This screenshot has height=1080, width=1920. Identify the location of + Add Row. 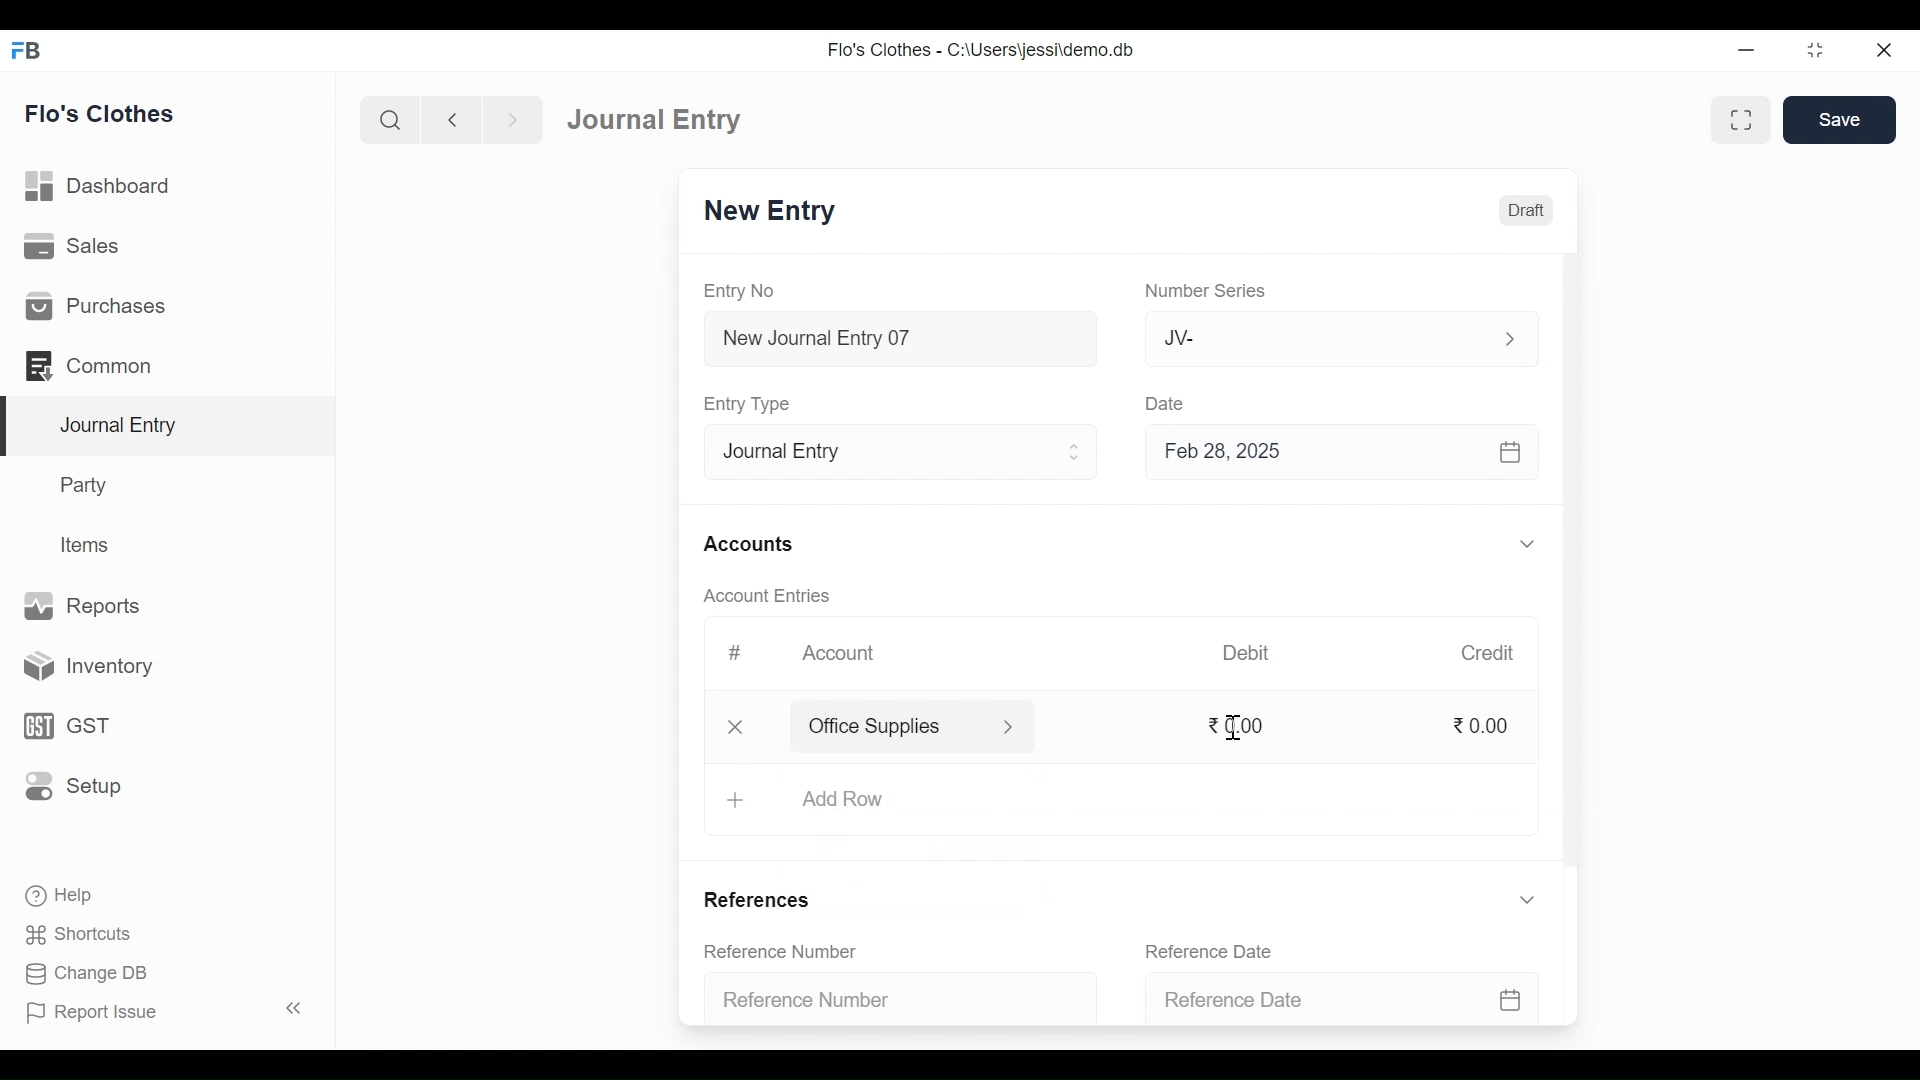
(835, 800).